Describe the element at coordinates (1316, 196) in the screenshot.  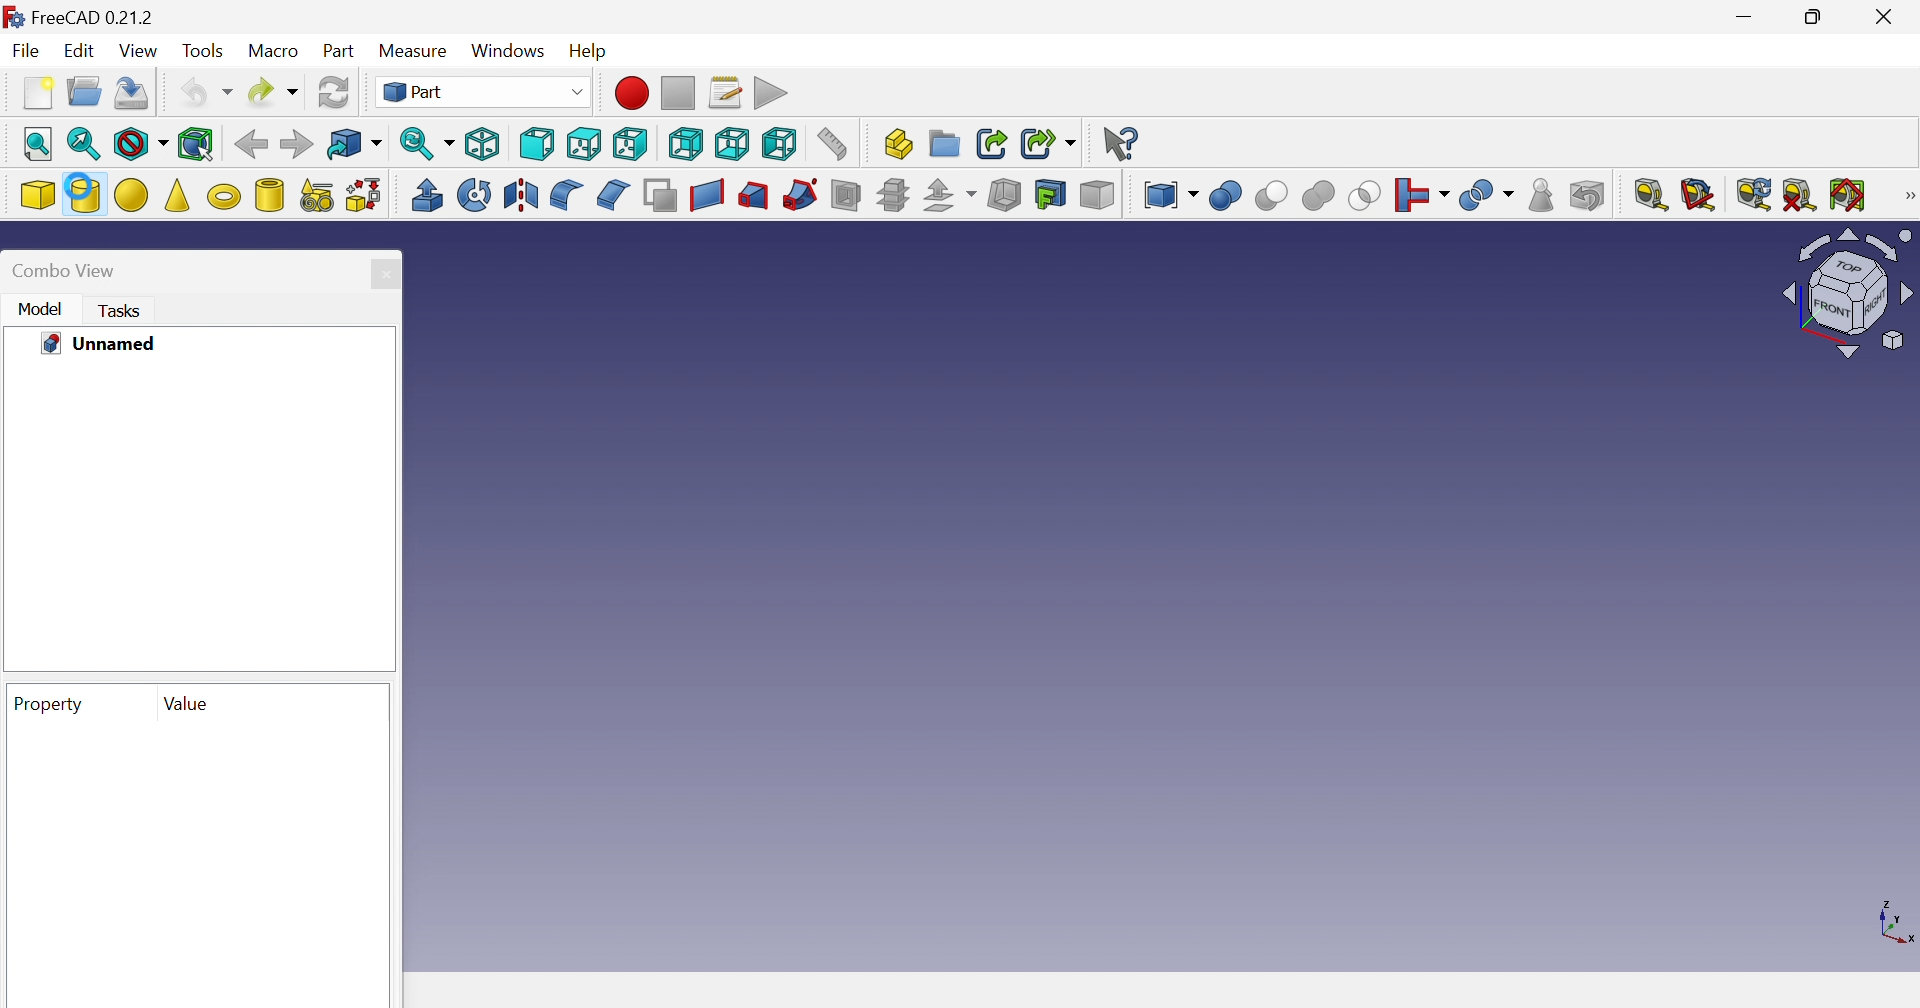
I see `Cut` at that location.